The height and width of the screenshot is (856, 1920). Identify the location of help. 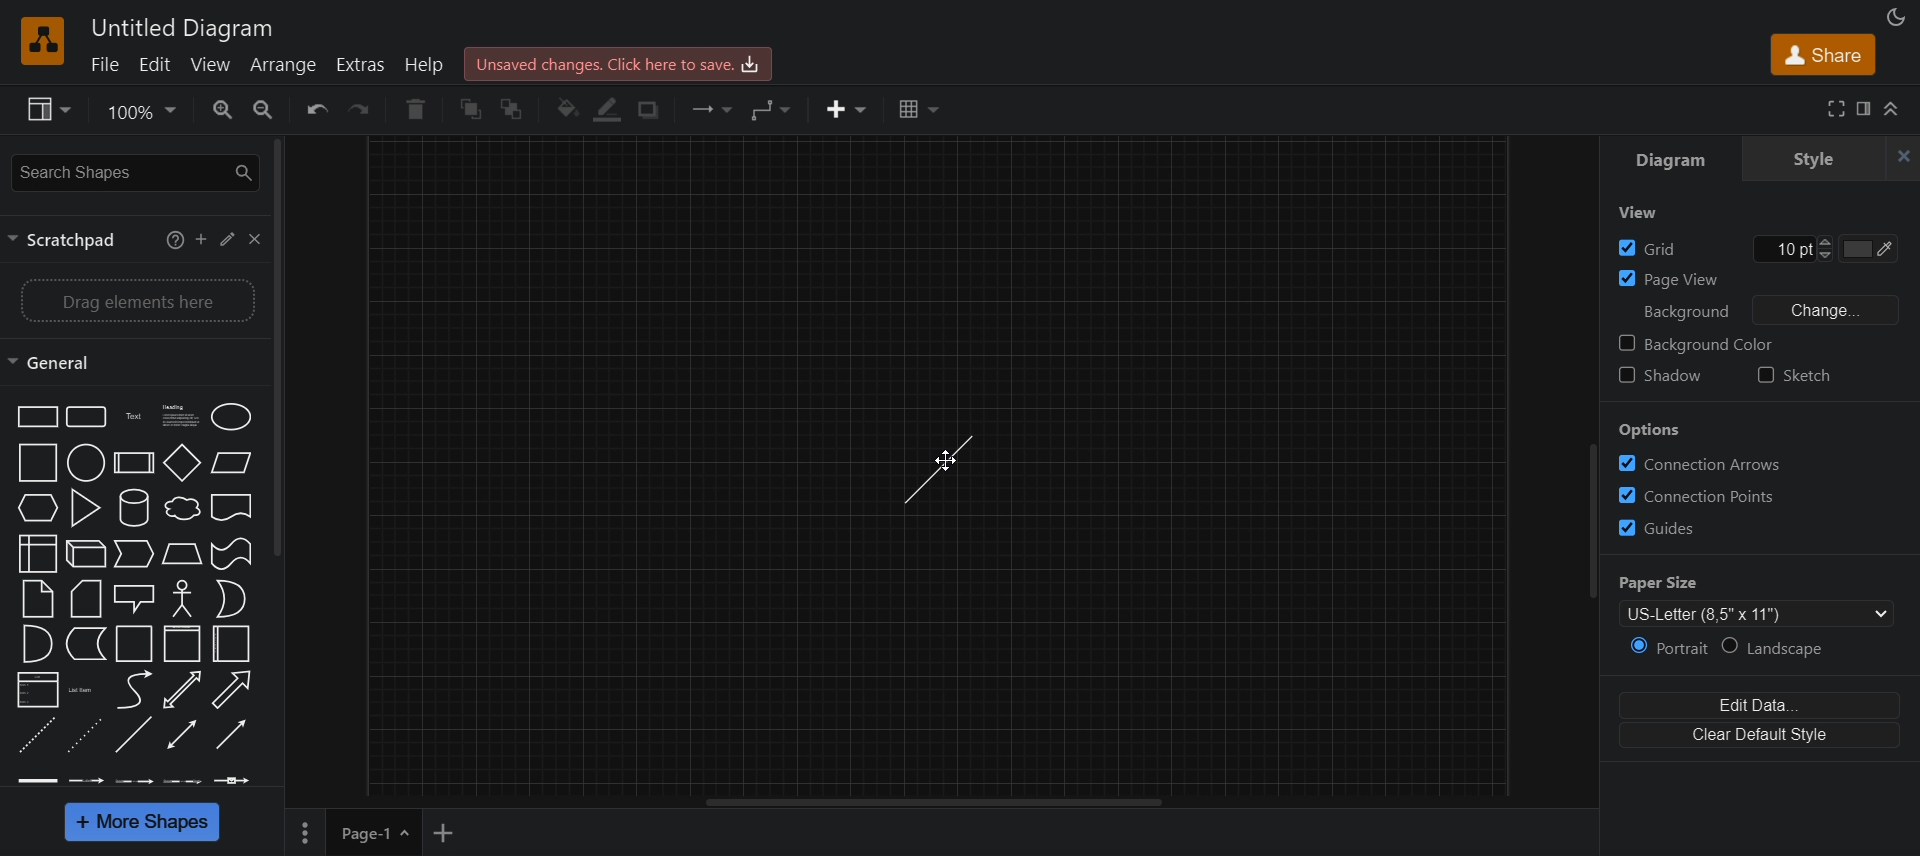
(427, 64).